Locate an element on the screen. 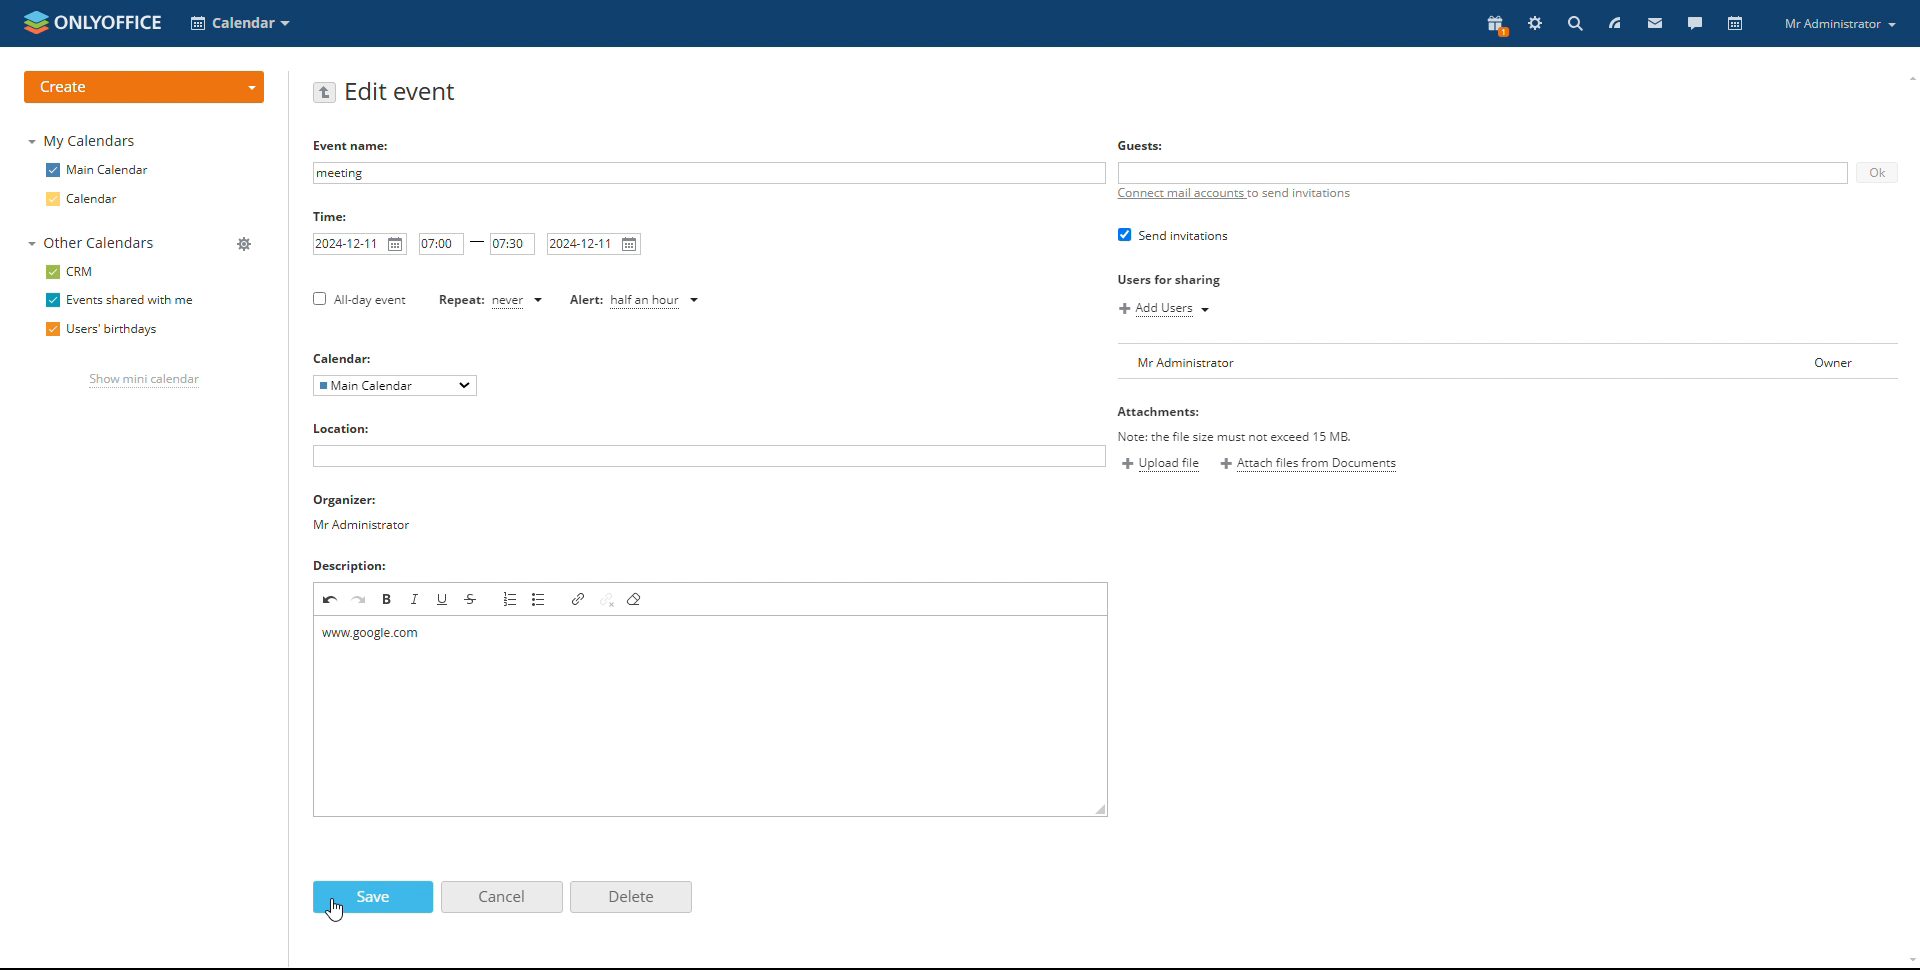 This screenshot has height=970, width=1920. logo is located at coordinates (91, 20).